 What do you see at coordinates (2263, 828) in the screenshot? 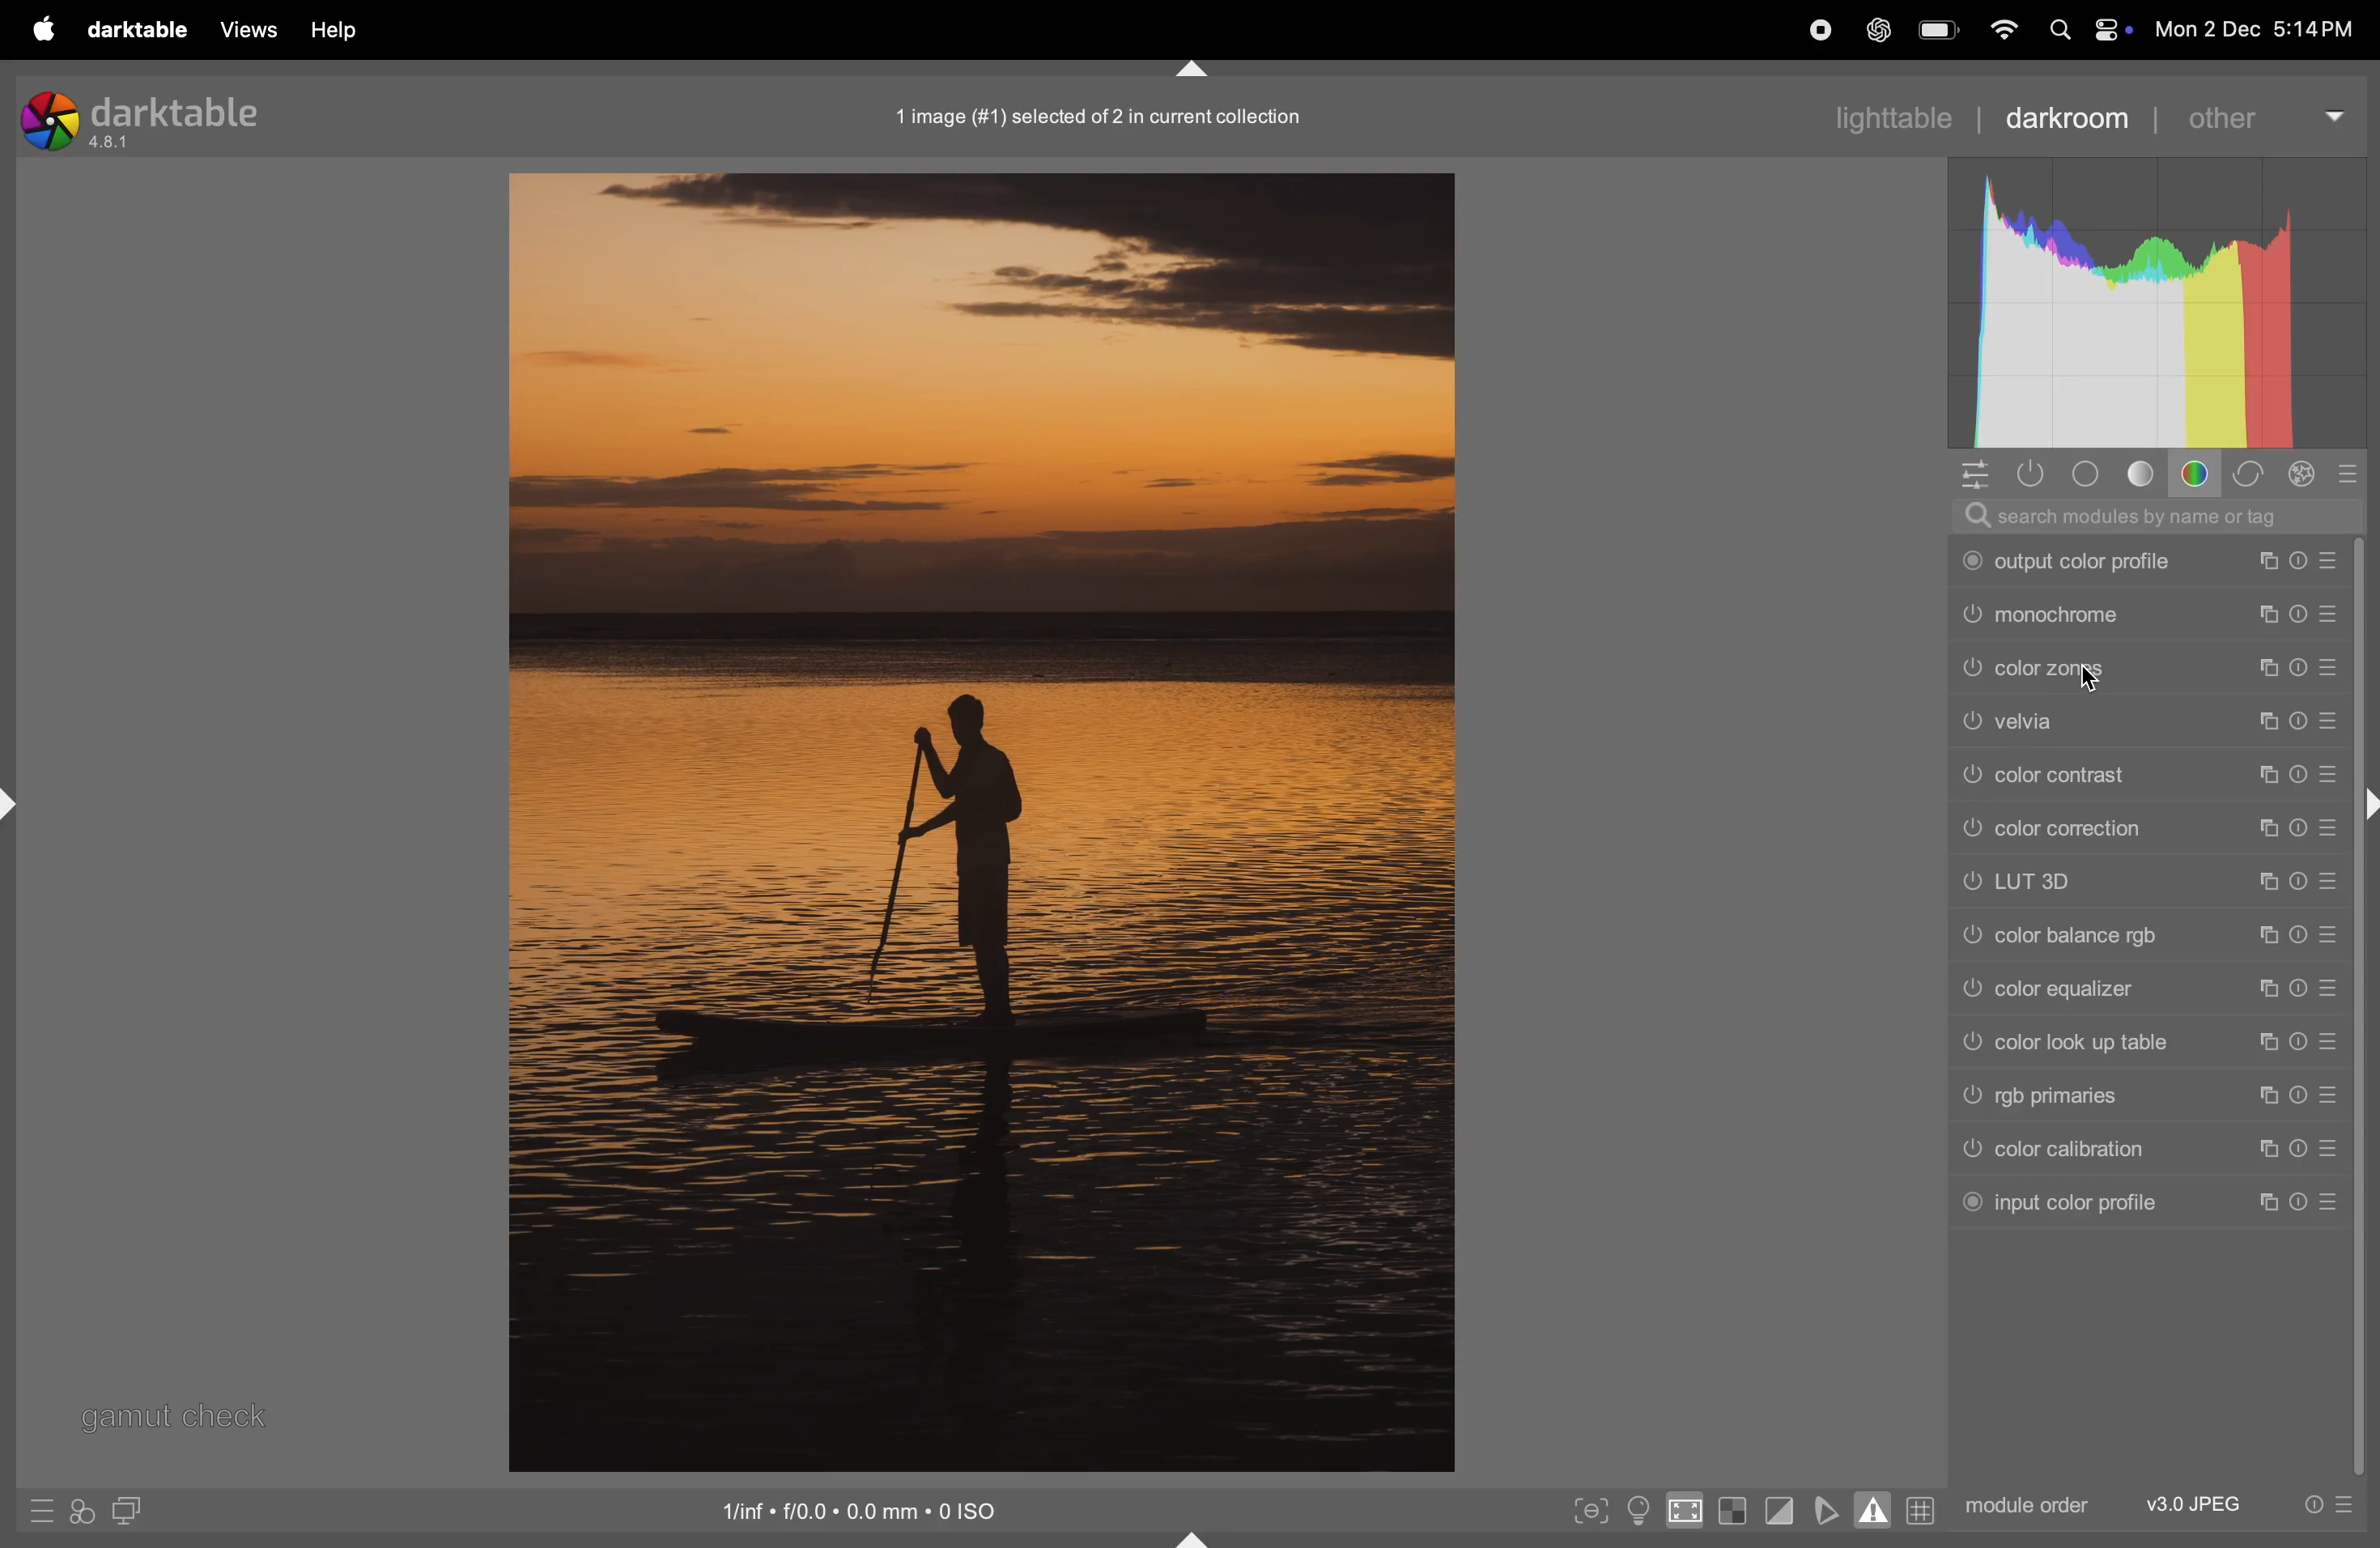
I see `copy` at bounding box center [2263, 828].